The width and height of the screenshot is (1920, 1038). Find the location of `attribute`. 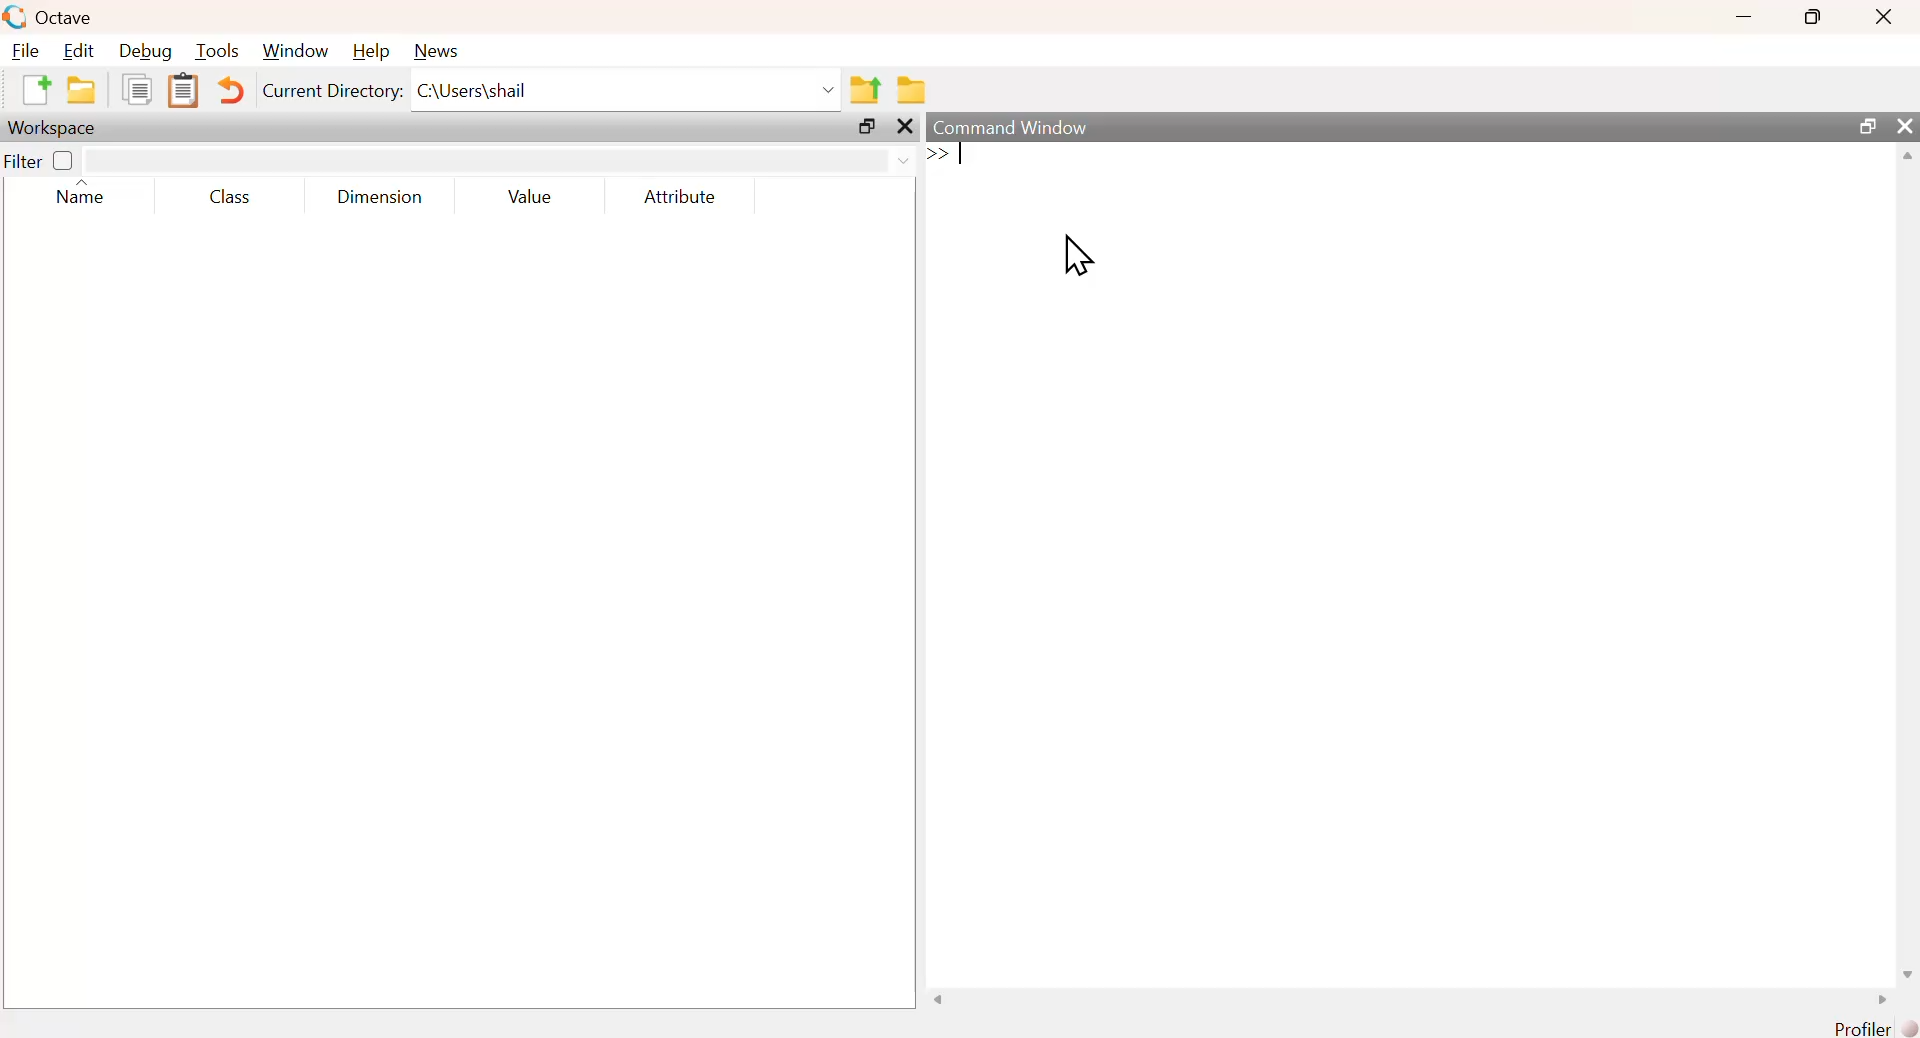

attribute is located at coordinates (677, 197).